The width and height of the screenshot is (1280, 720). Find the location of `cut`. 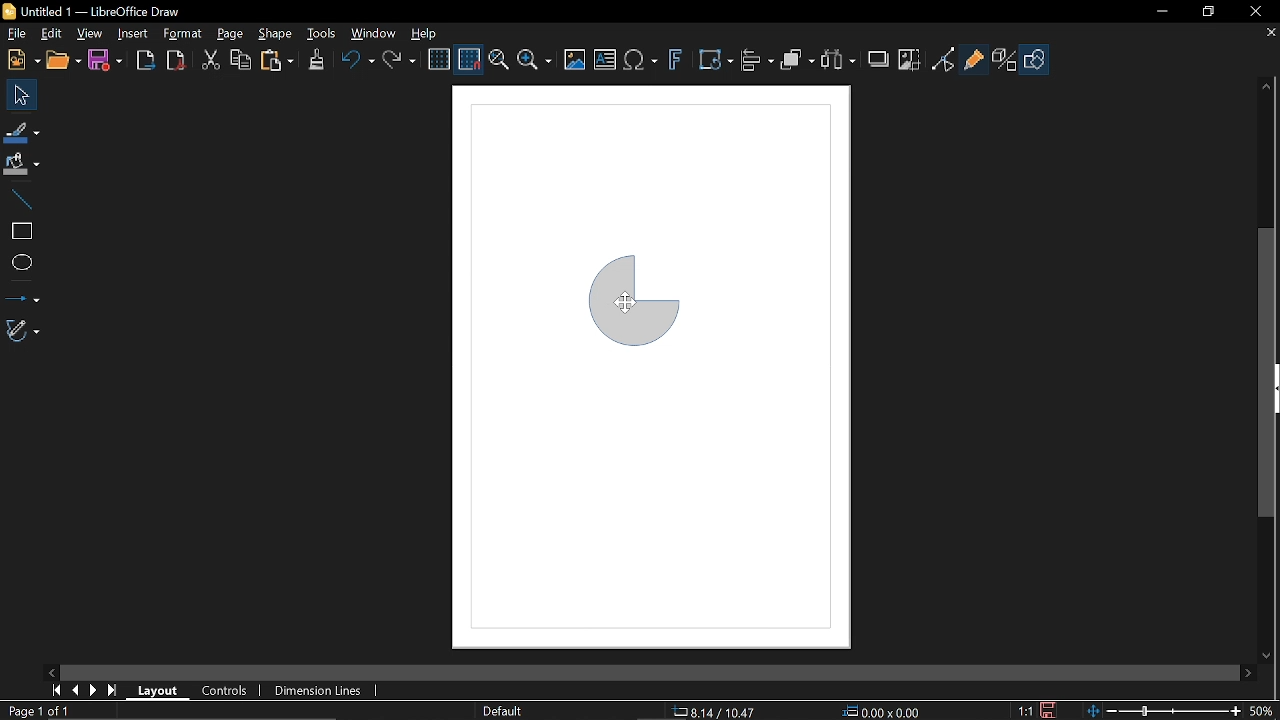

cut is located at coordinates (207, 60).